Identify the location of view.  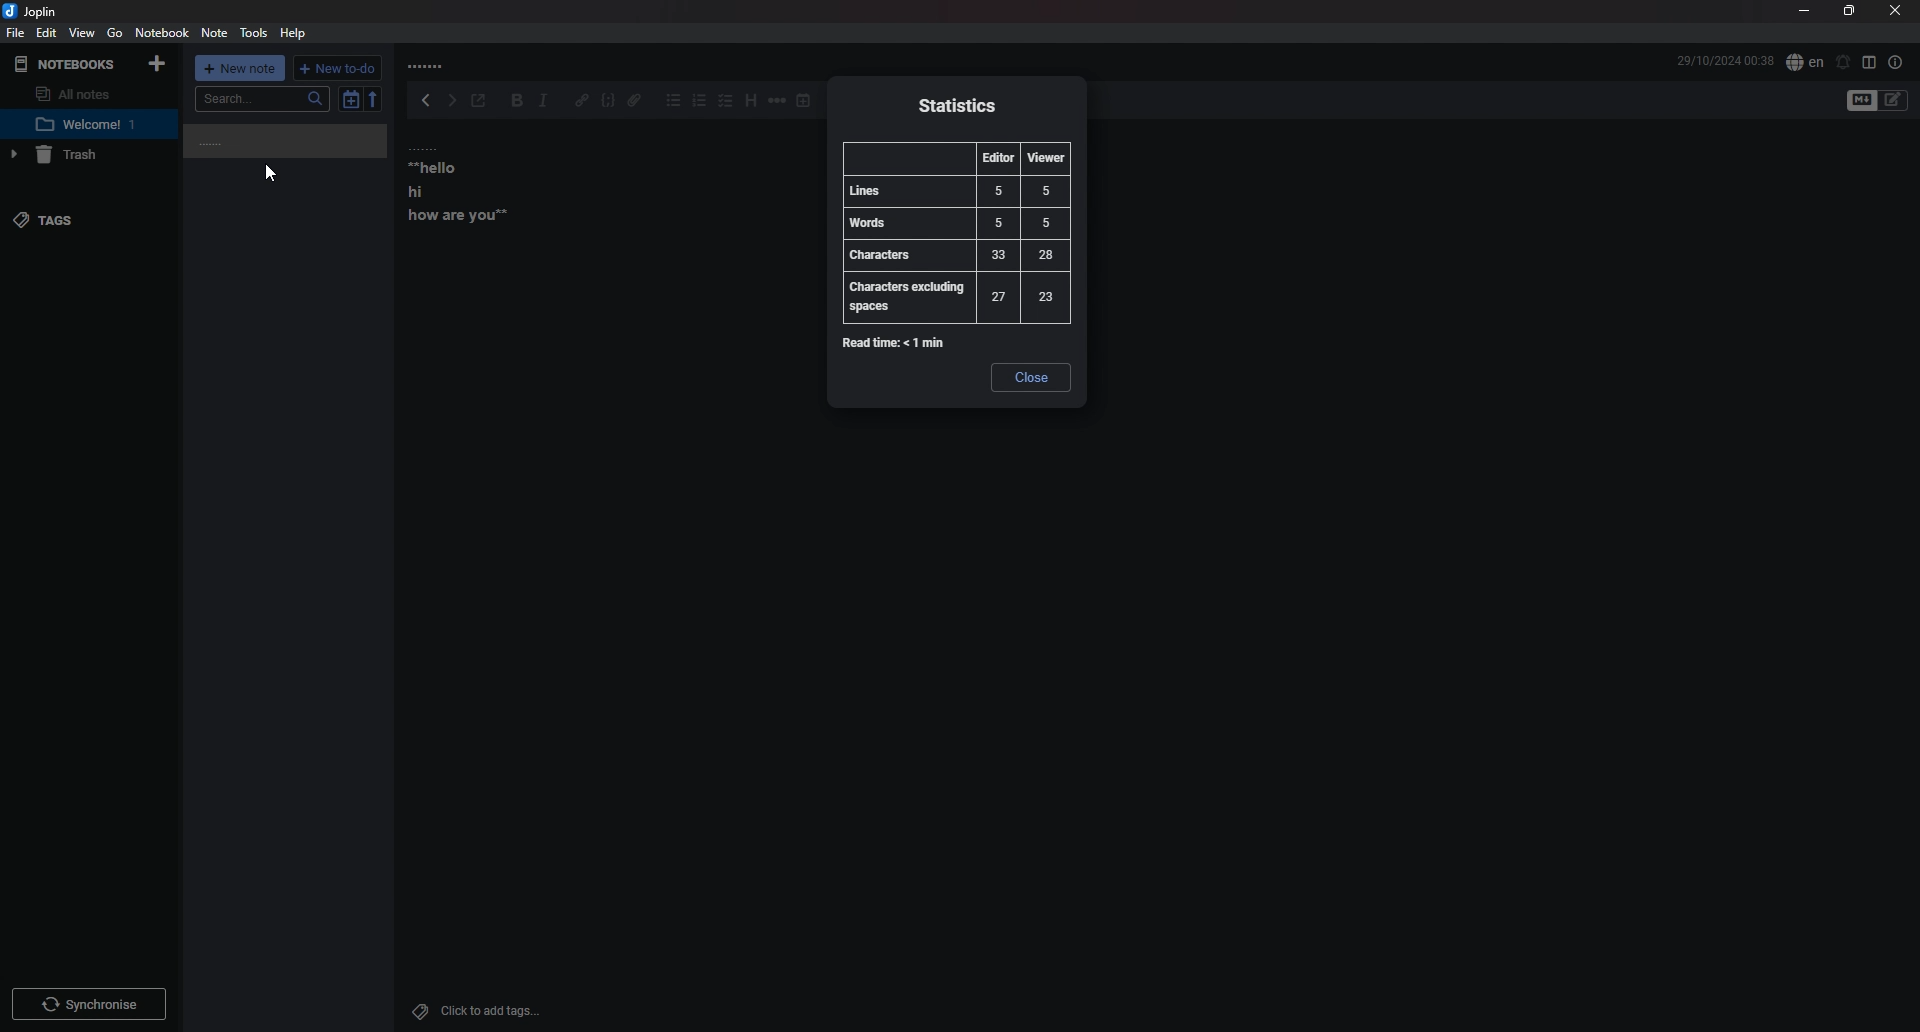
(83, 33).